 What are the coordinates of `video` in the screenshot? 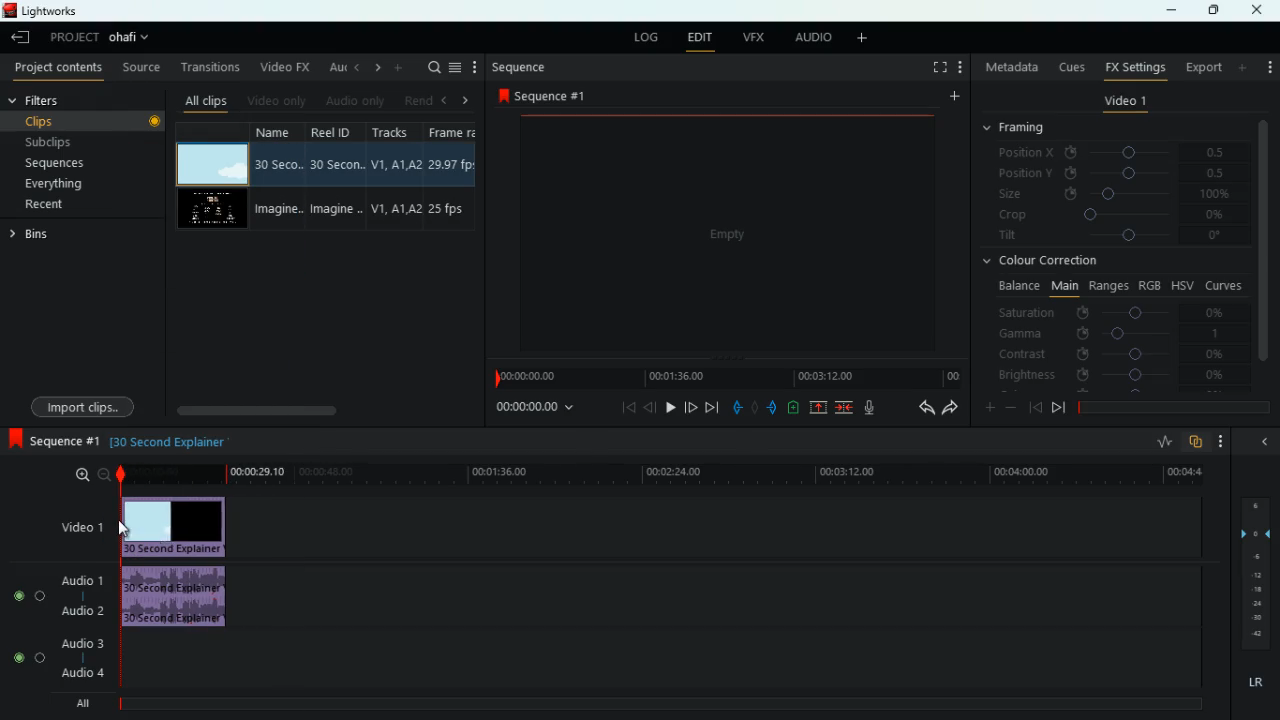 It's located at (721, 233).